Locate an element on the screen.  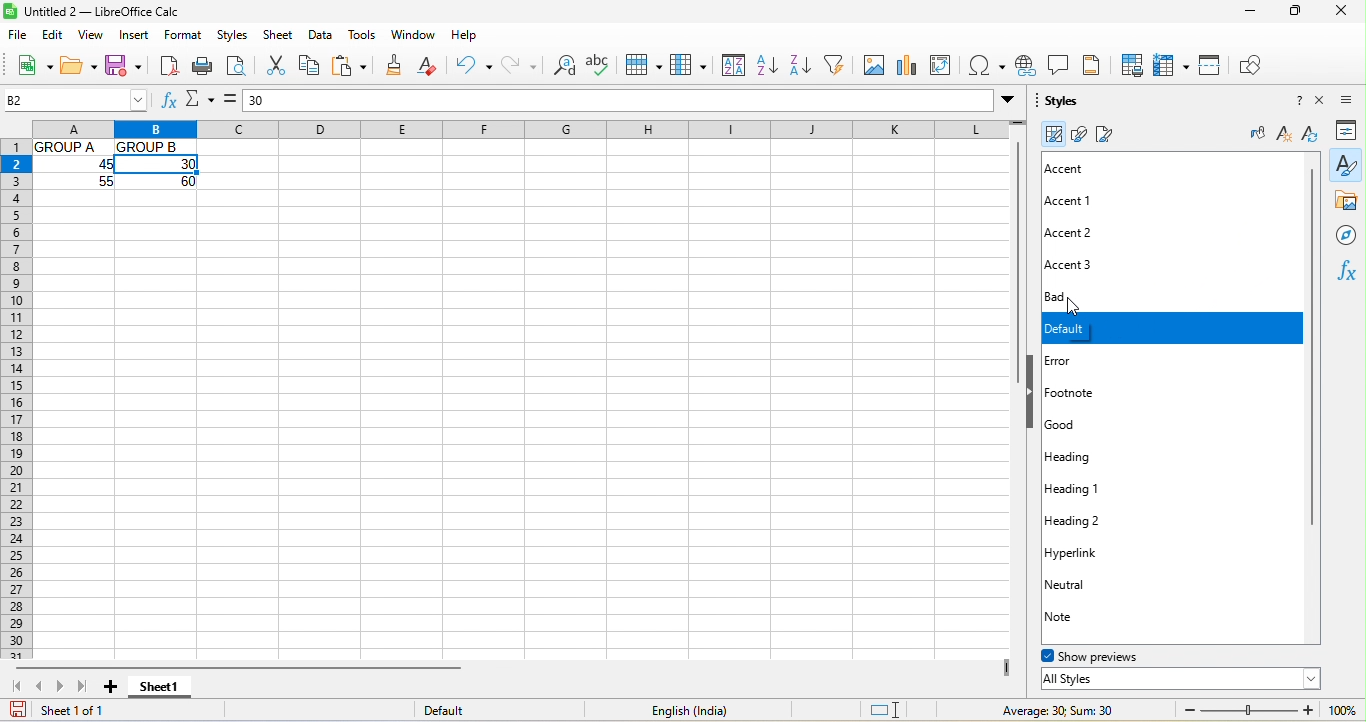
new is located at coordinates (28, 64).